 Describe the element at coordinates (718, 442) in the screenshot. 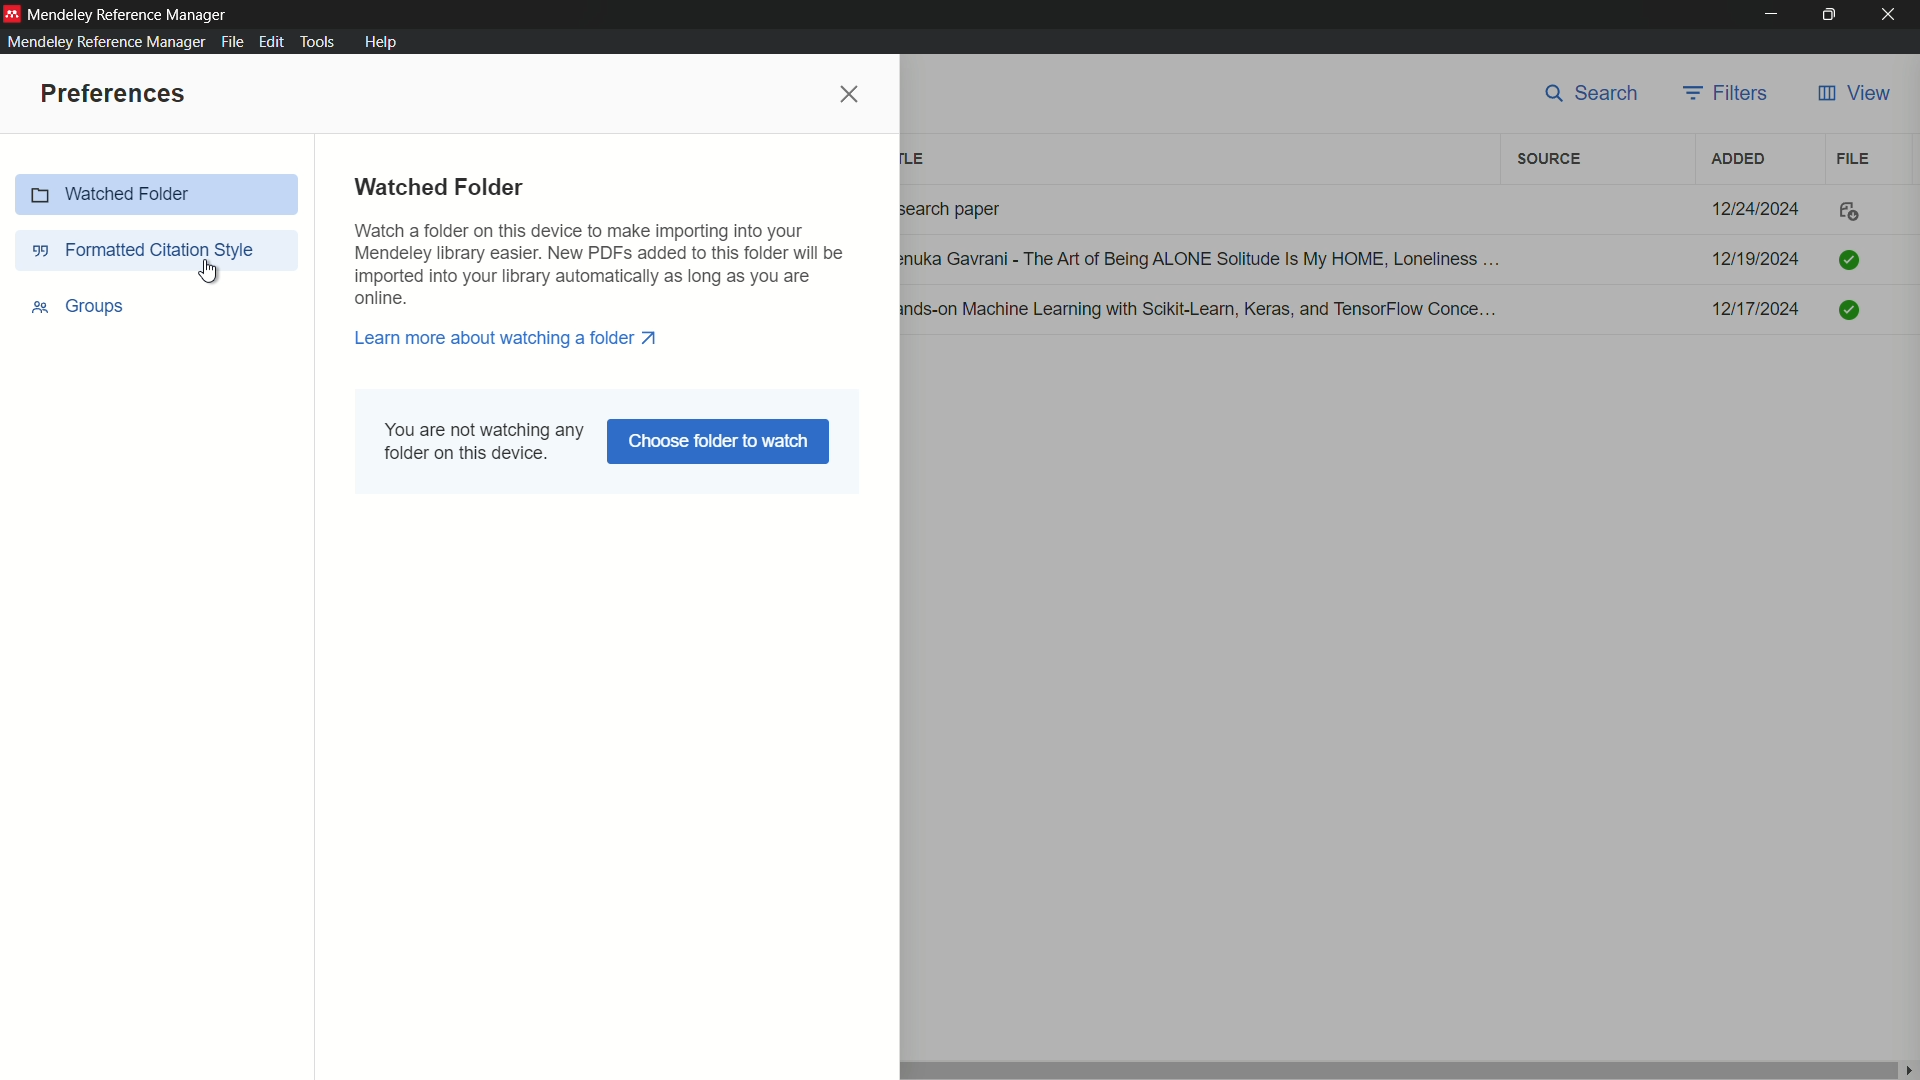

I see `choose folder to watch` at that location.